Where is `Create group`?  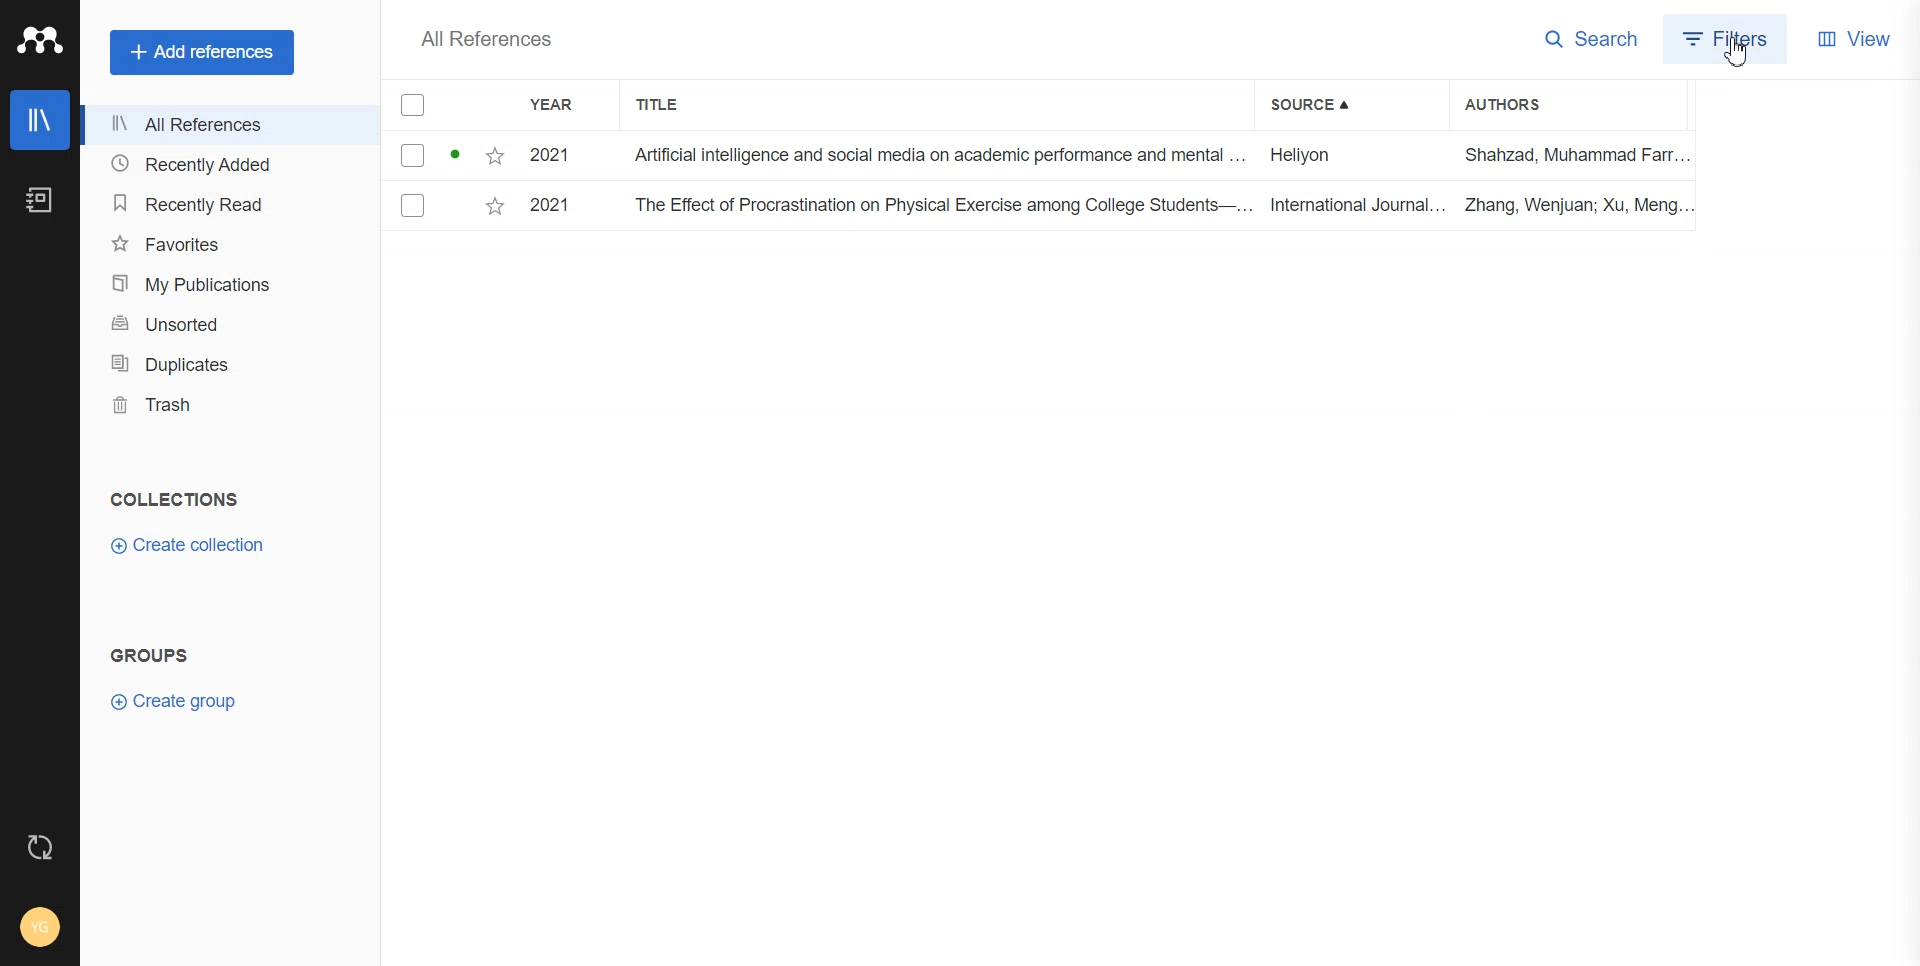
Create group is located at coordinates (178, 700).